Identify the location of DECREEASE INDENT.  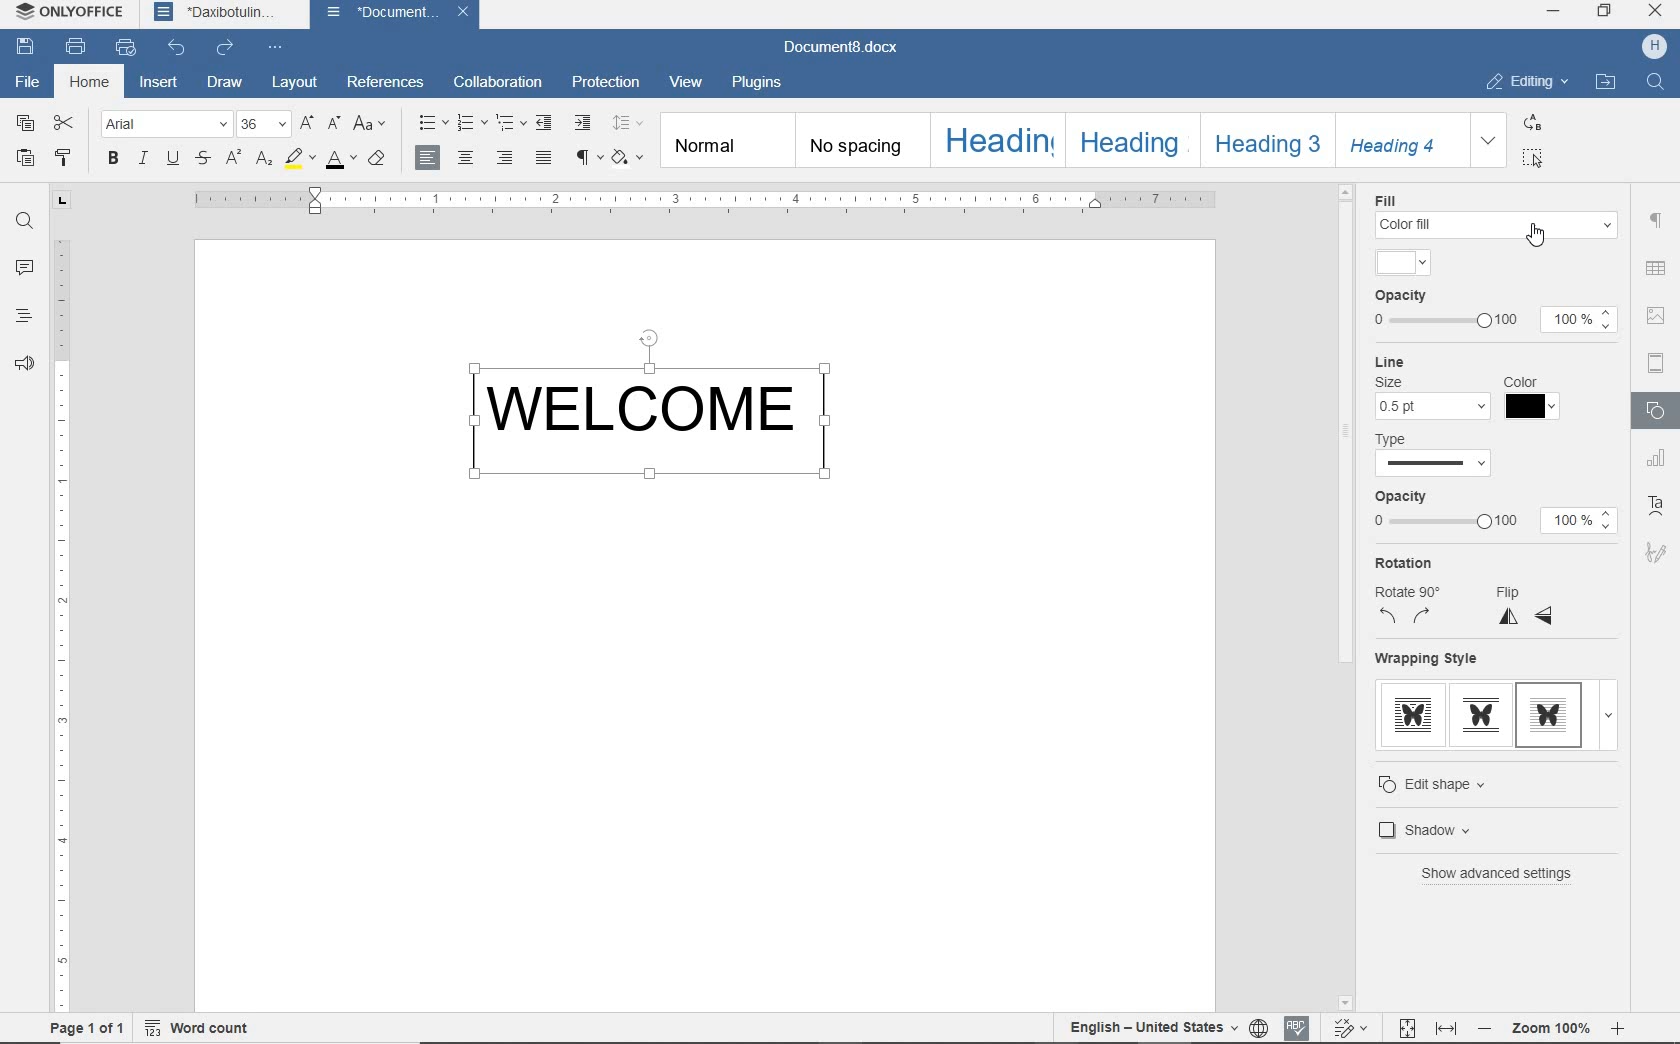
(545, 123).